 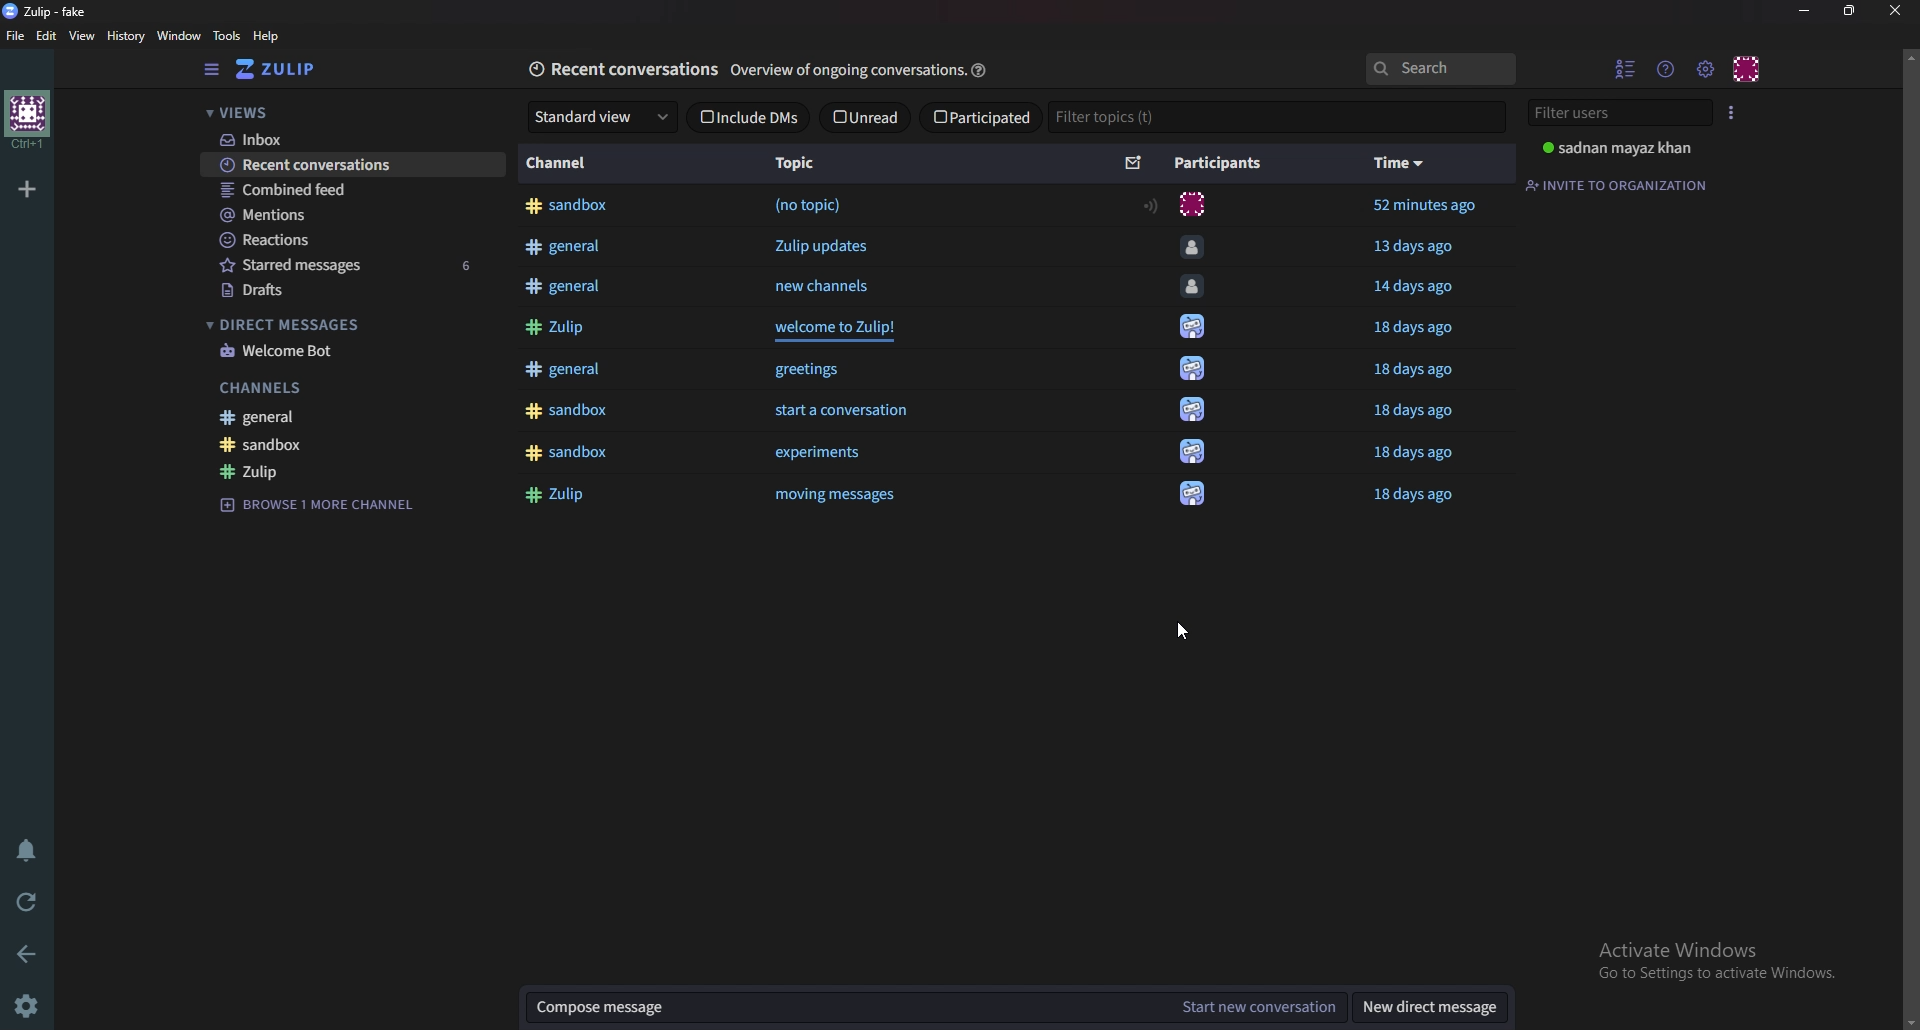 I want to click on icon, so click(x=1193, y=411).